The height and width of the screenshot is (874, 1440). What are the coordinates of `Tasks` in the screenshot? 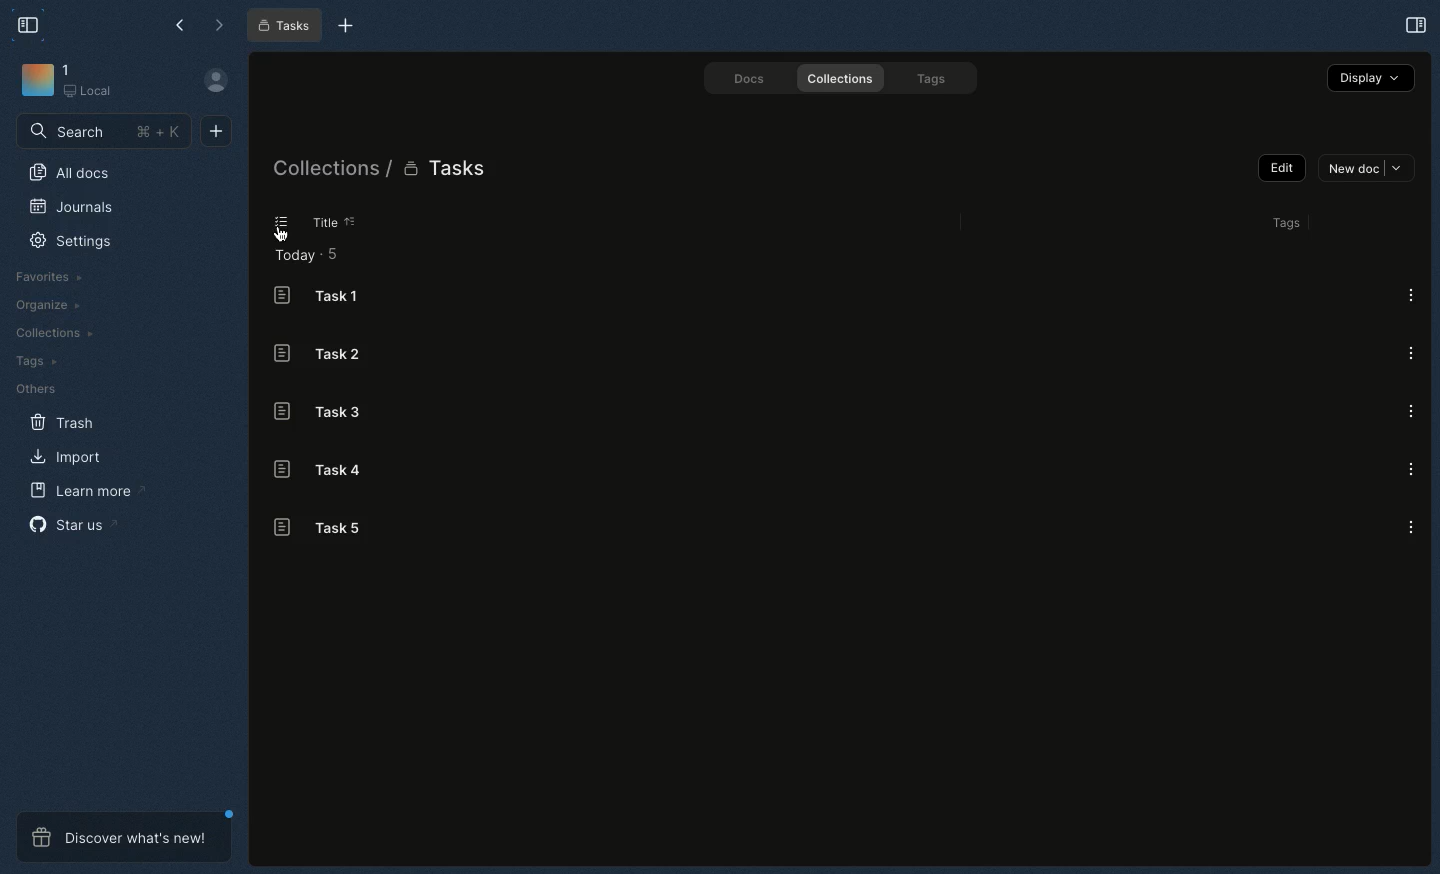 It's located at (448, 171).